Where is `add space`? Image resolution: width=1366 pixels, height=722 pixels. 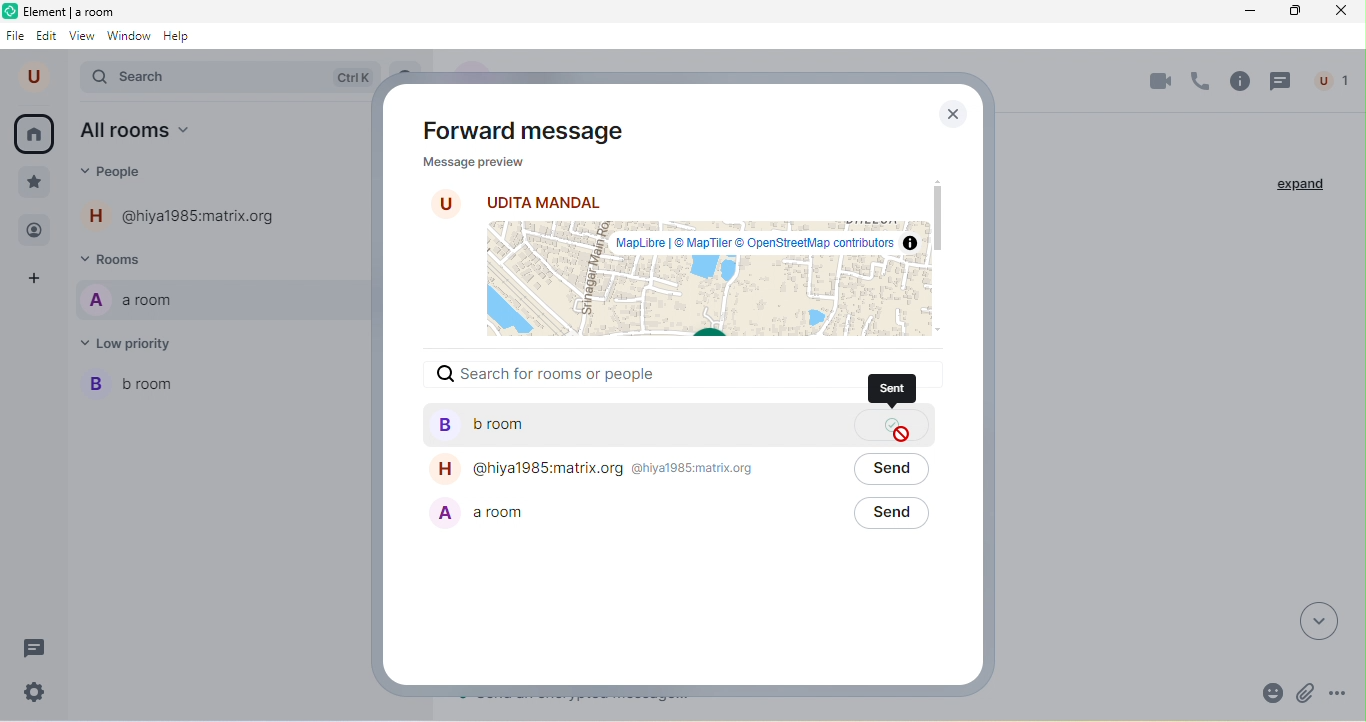 add space is located at coordinates (33, 282).